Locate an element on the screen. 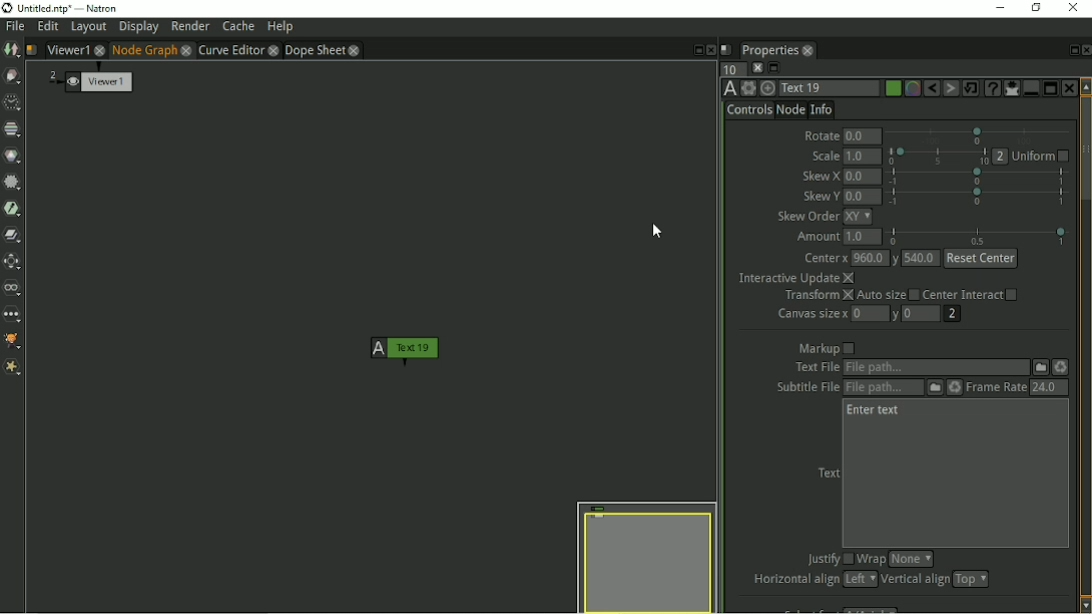  Float pane is located at coordinates (1071, 50).